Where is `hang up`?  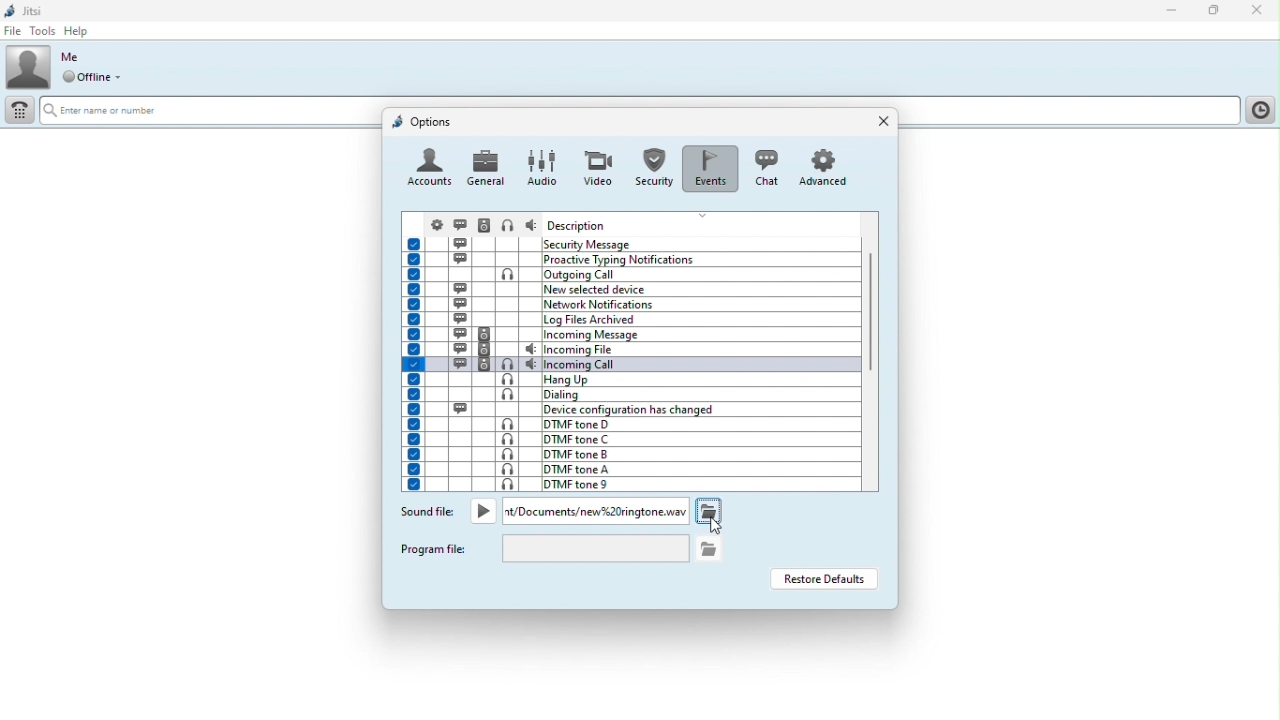
hang up is located at coordinates (629, 380).